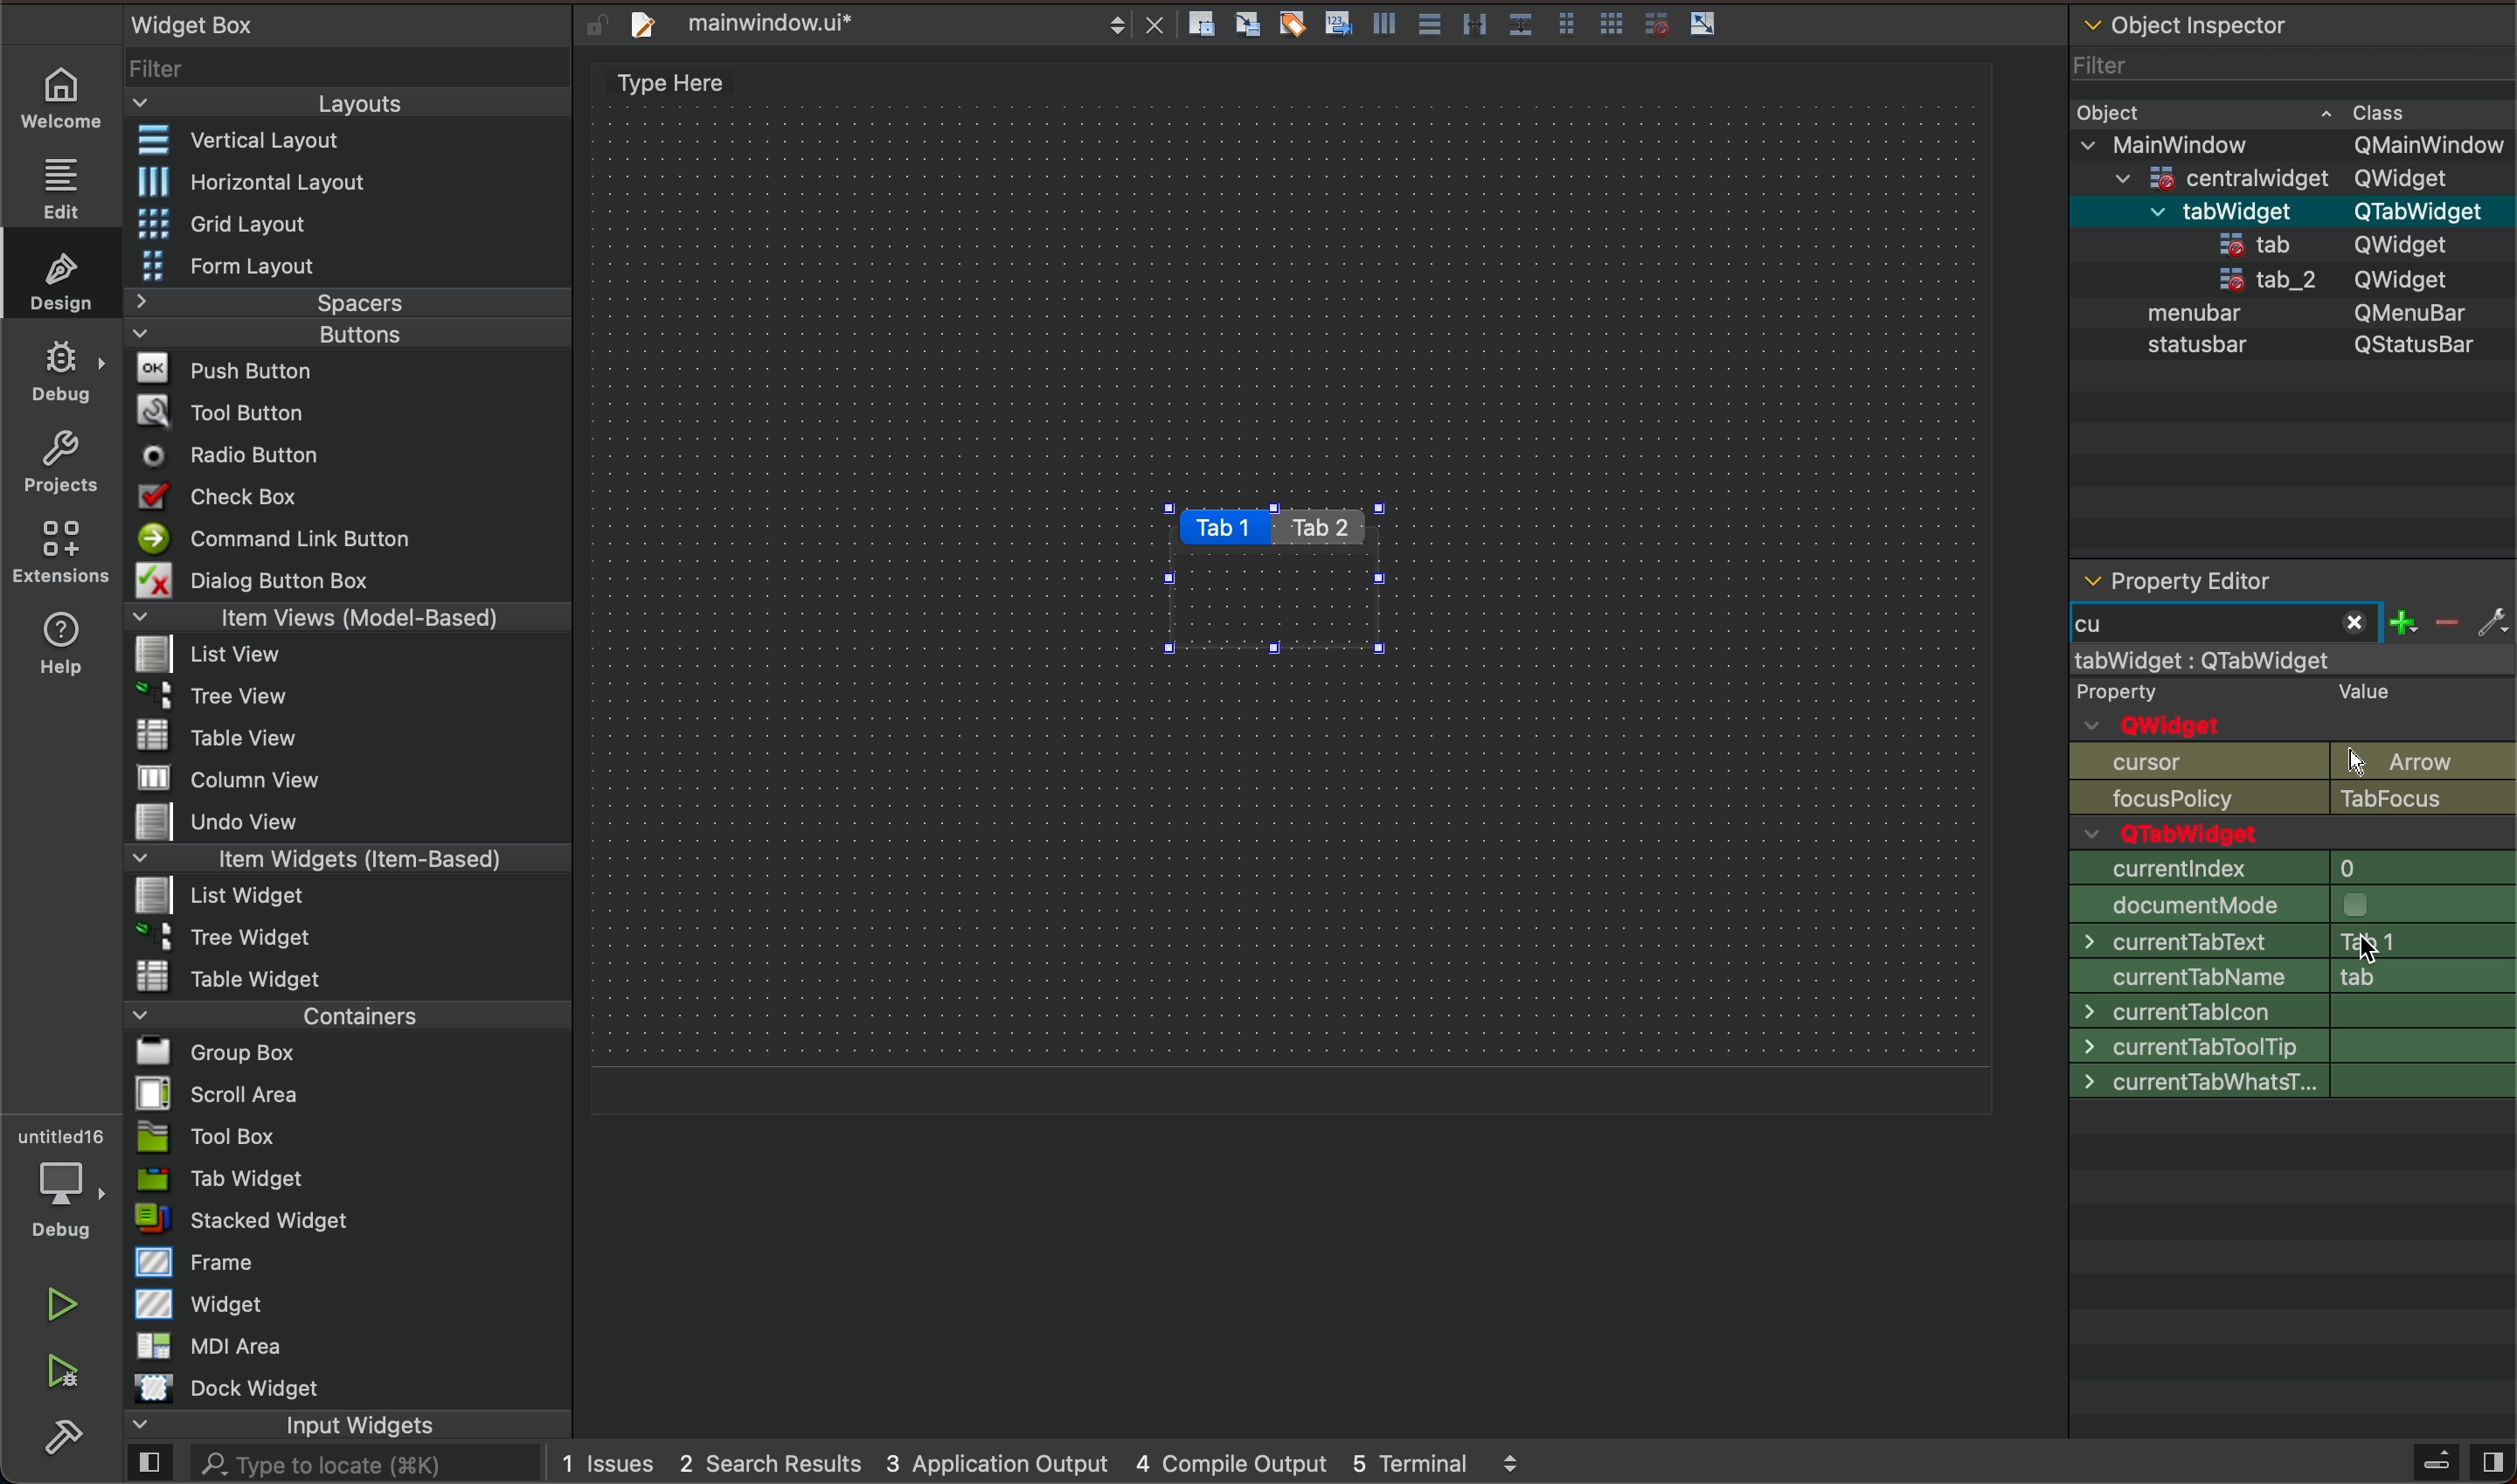  Describe the element at coordinates (2293, 1299) in the screenshot. I see `context policy` at that location.